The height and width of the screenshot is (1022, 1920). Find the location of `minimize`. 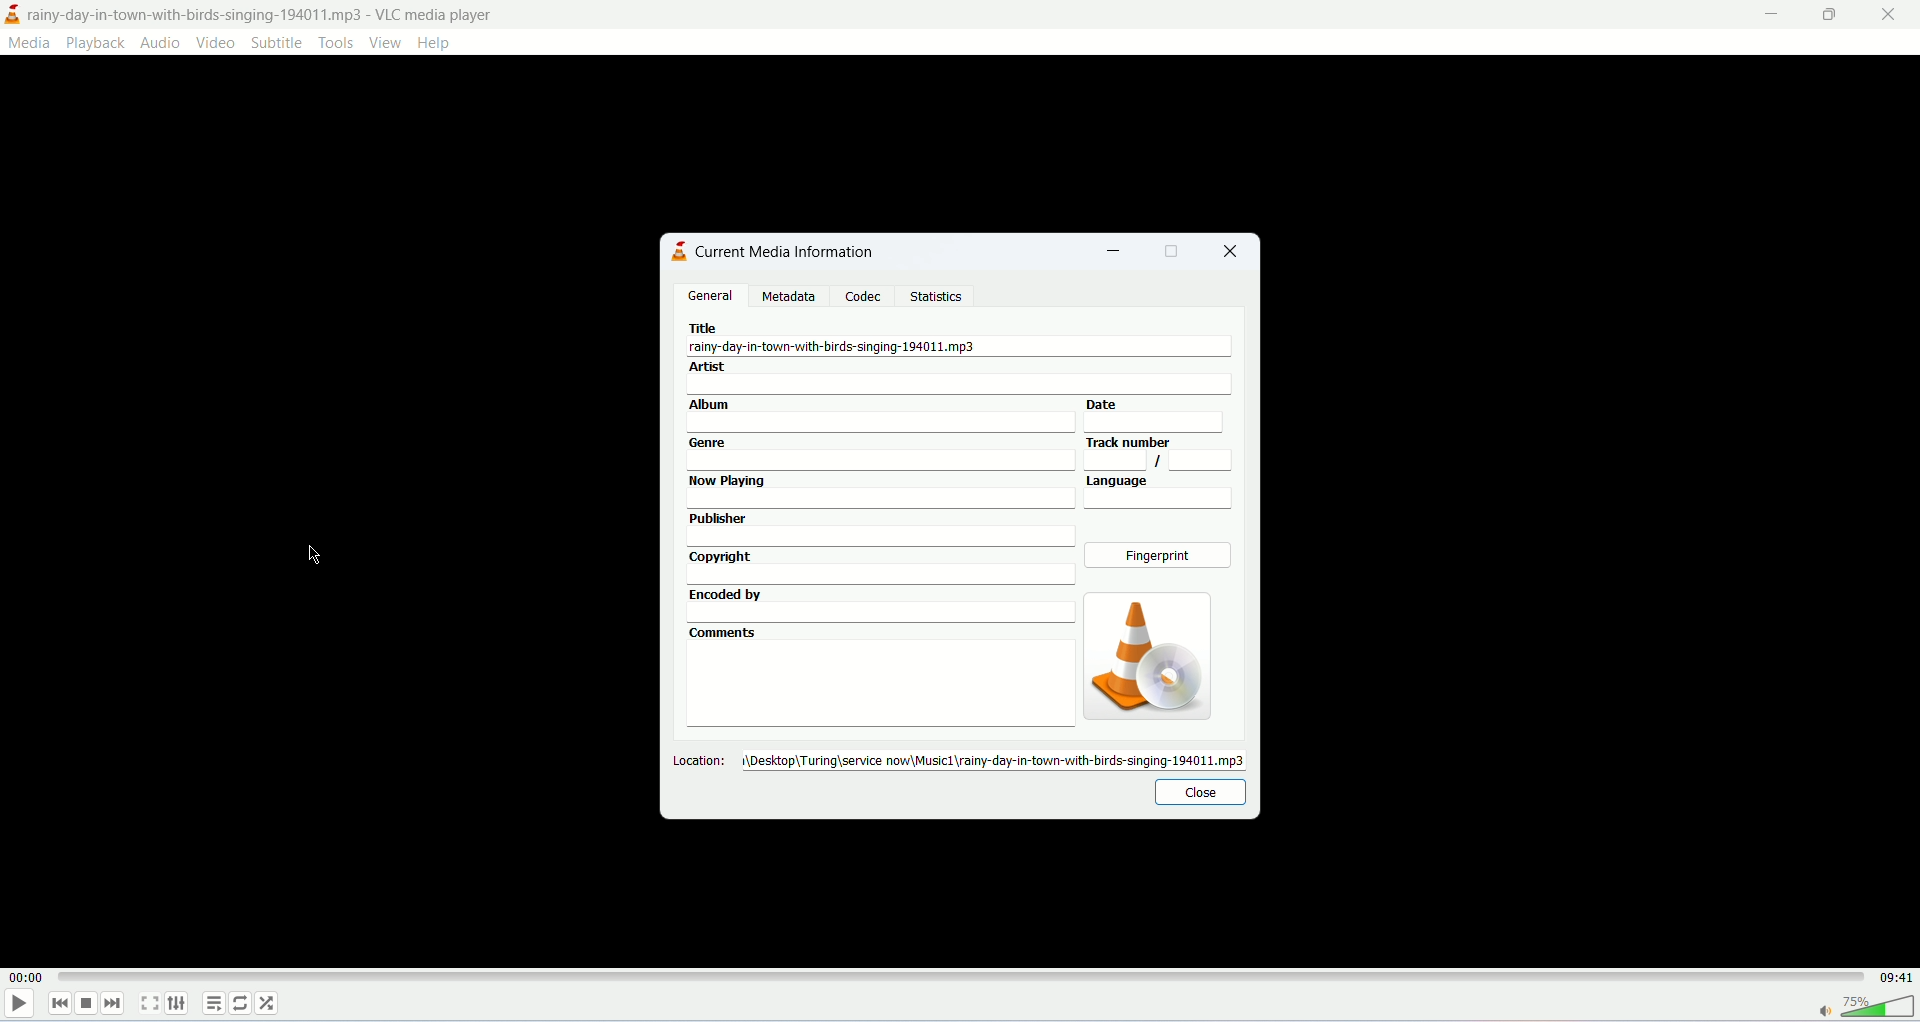

minimize is located at coordinates (1119, 250).